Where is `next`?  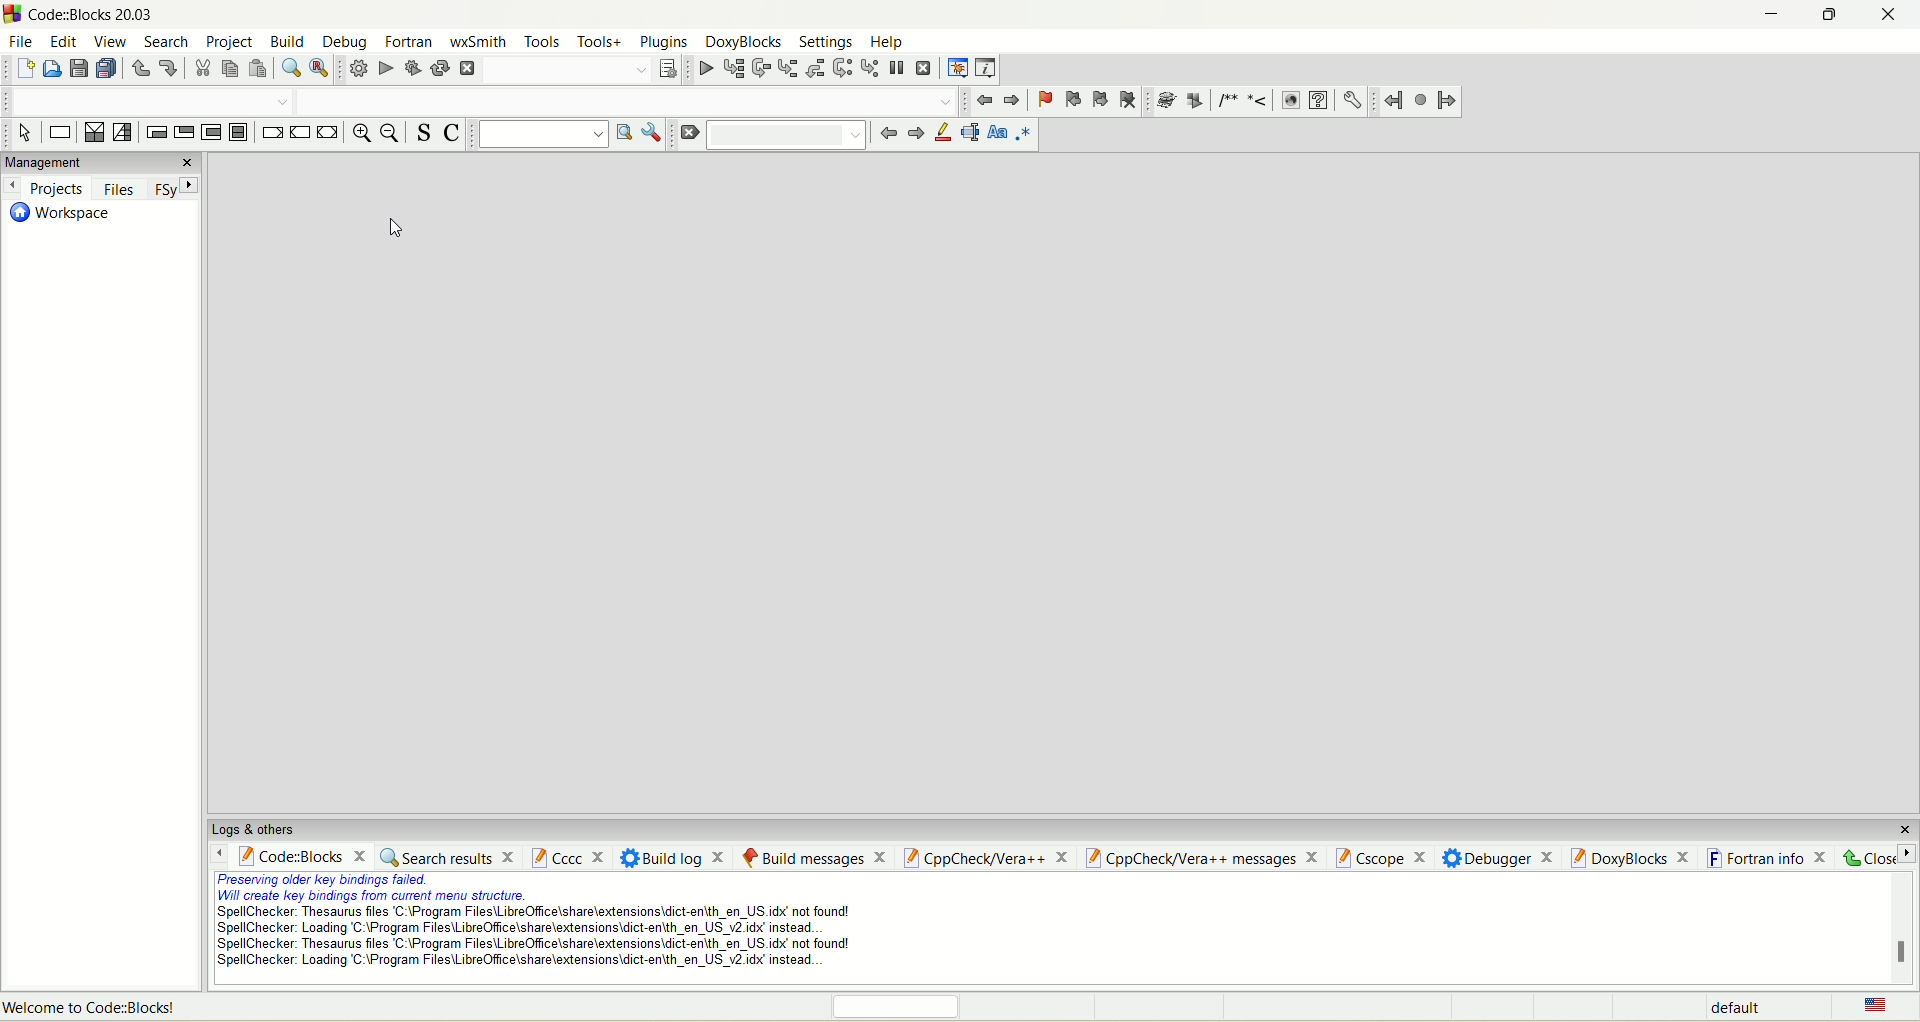
next is located at coordinates (913, 135).